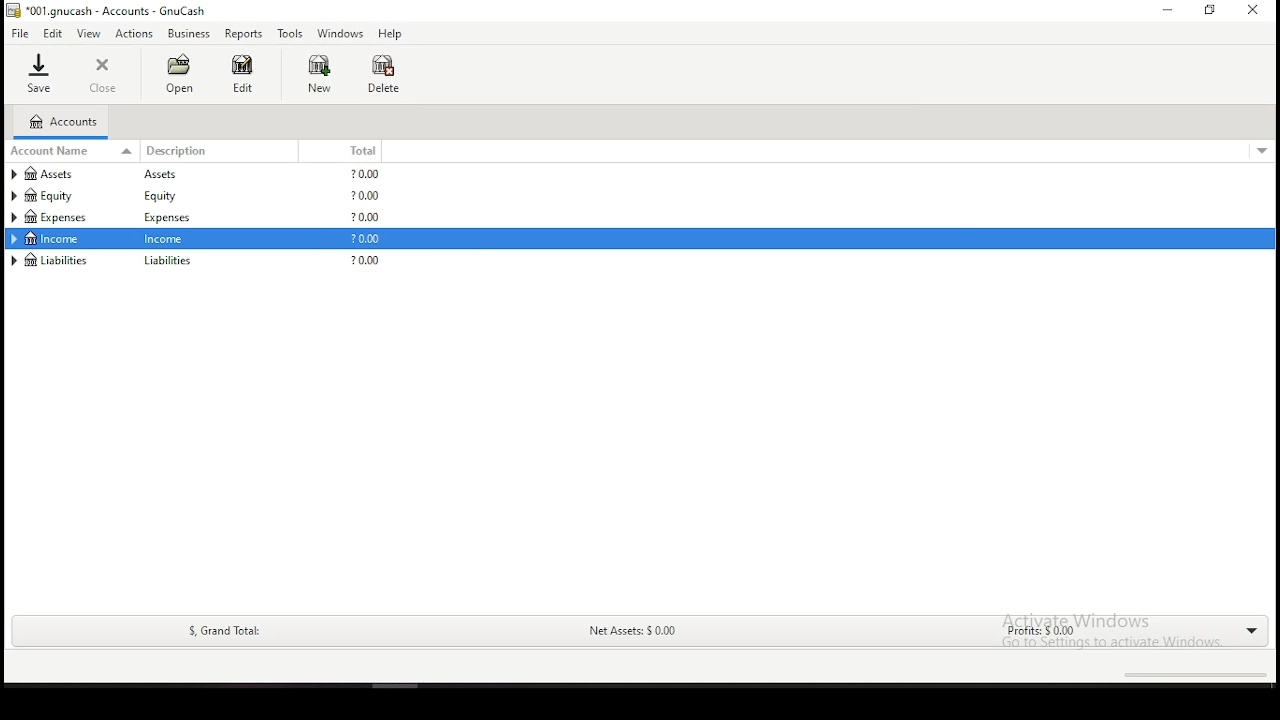  Describe the element at coordinates (74, 150) in the screenshot. I see `account name` at that location.